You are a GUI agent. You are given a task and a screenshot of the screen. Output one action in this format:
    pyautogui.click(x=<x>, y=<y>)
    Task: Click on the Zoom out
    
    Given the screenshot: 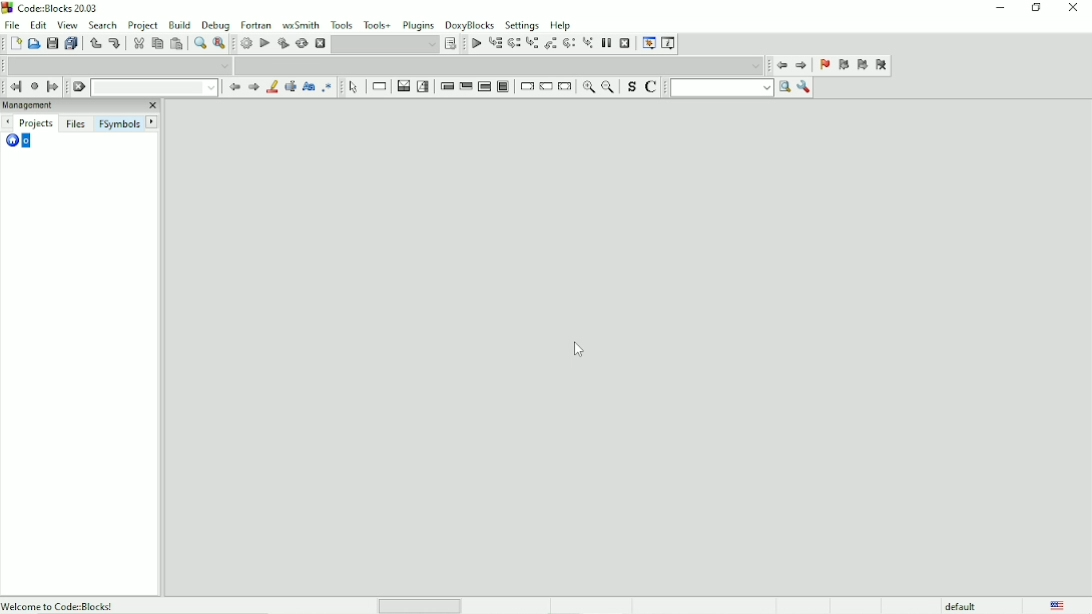 What is the action you would take?
    pyautogui.click(x=609, y=88)
    